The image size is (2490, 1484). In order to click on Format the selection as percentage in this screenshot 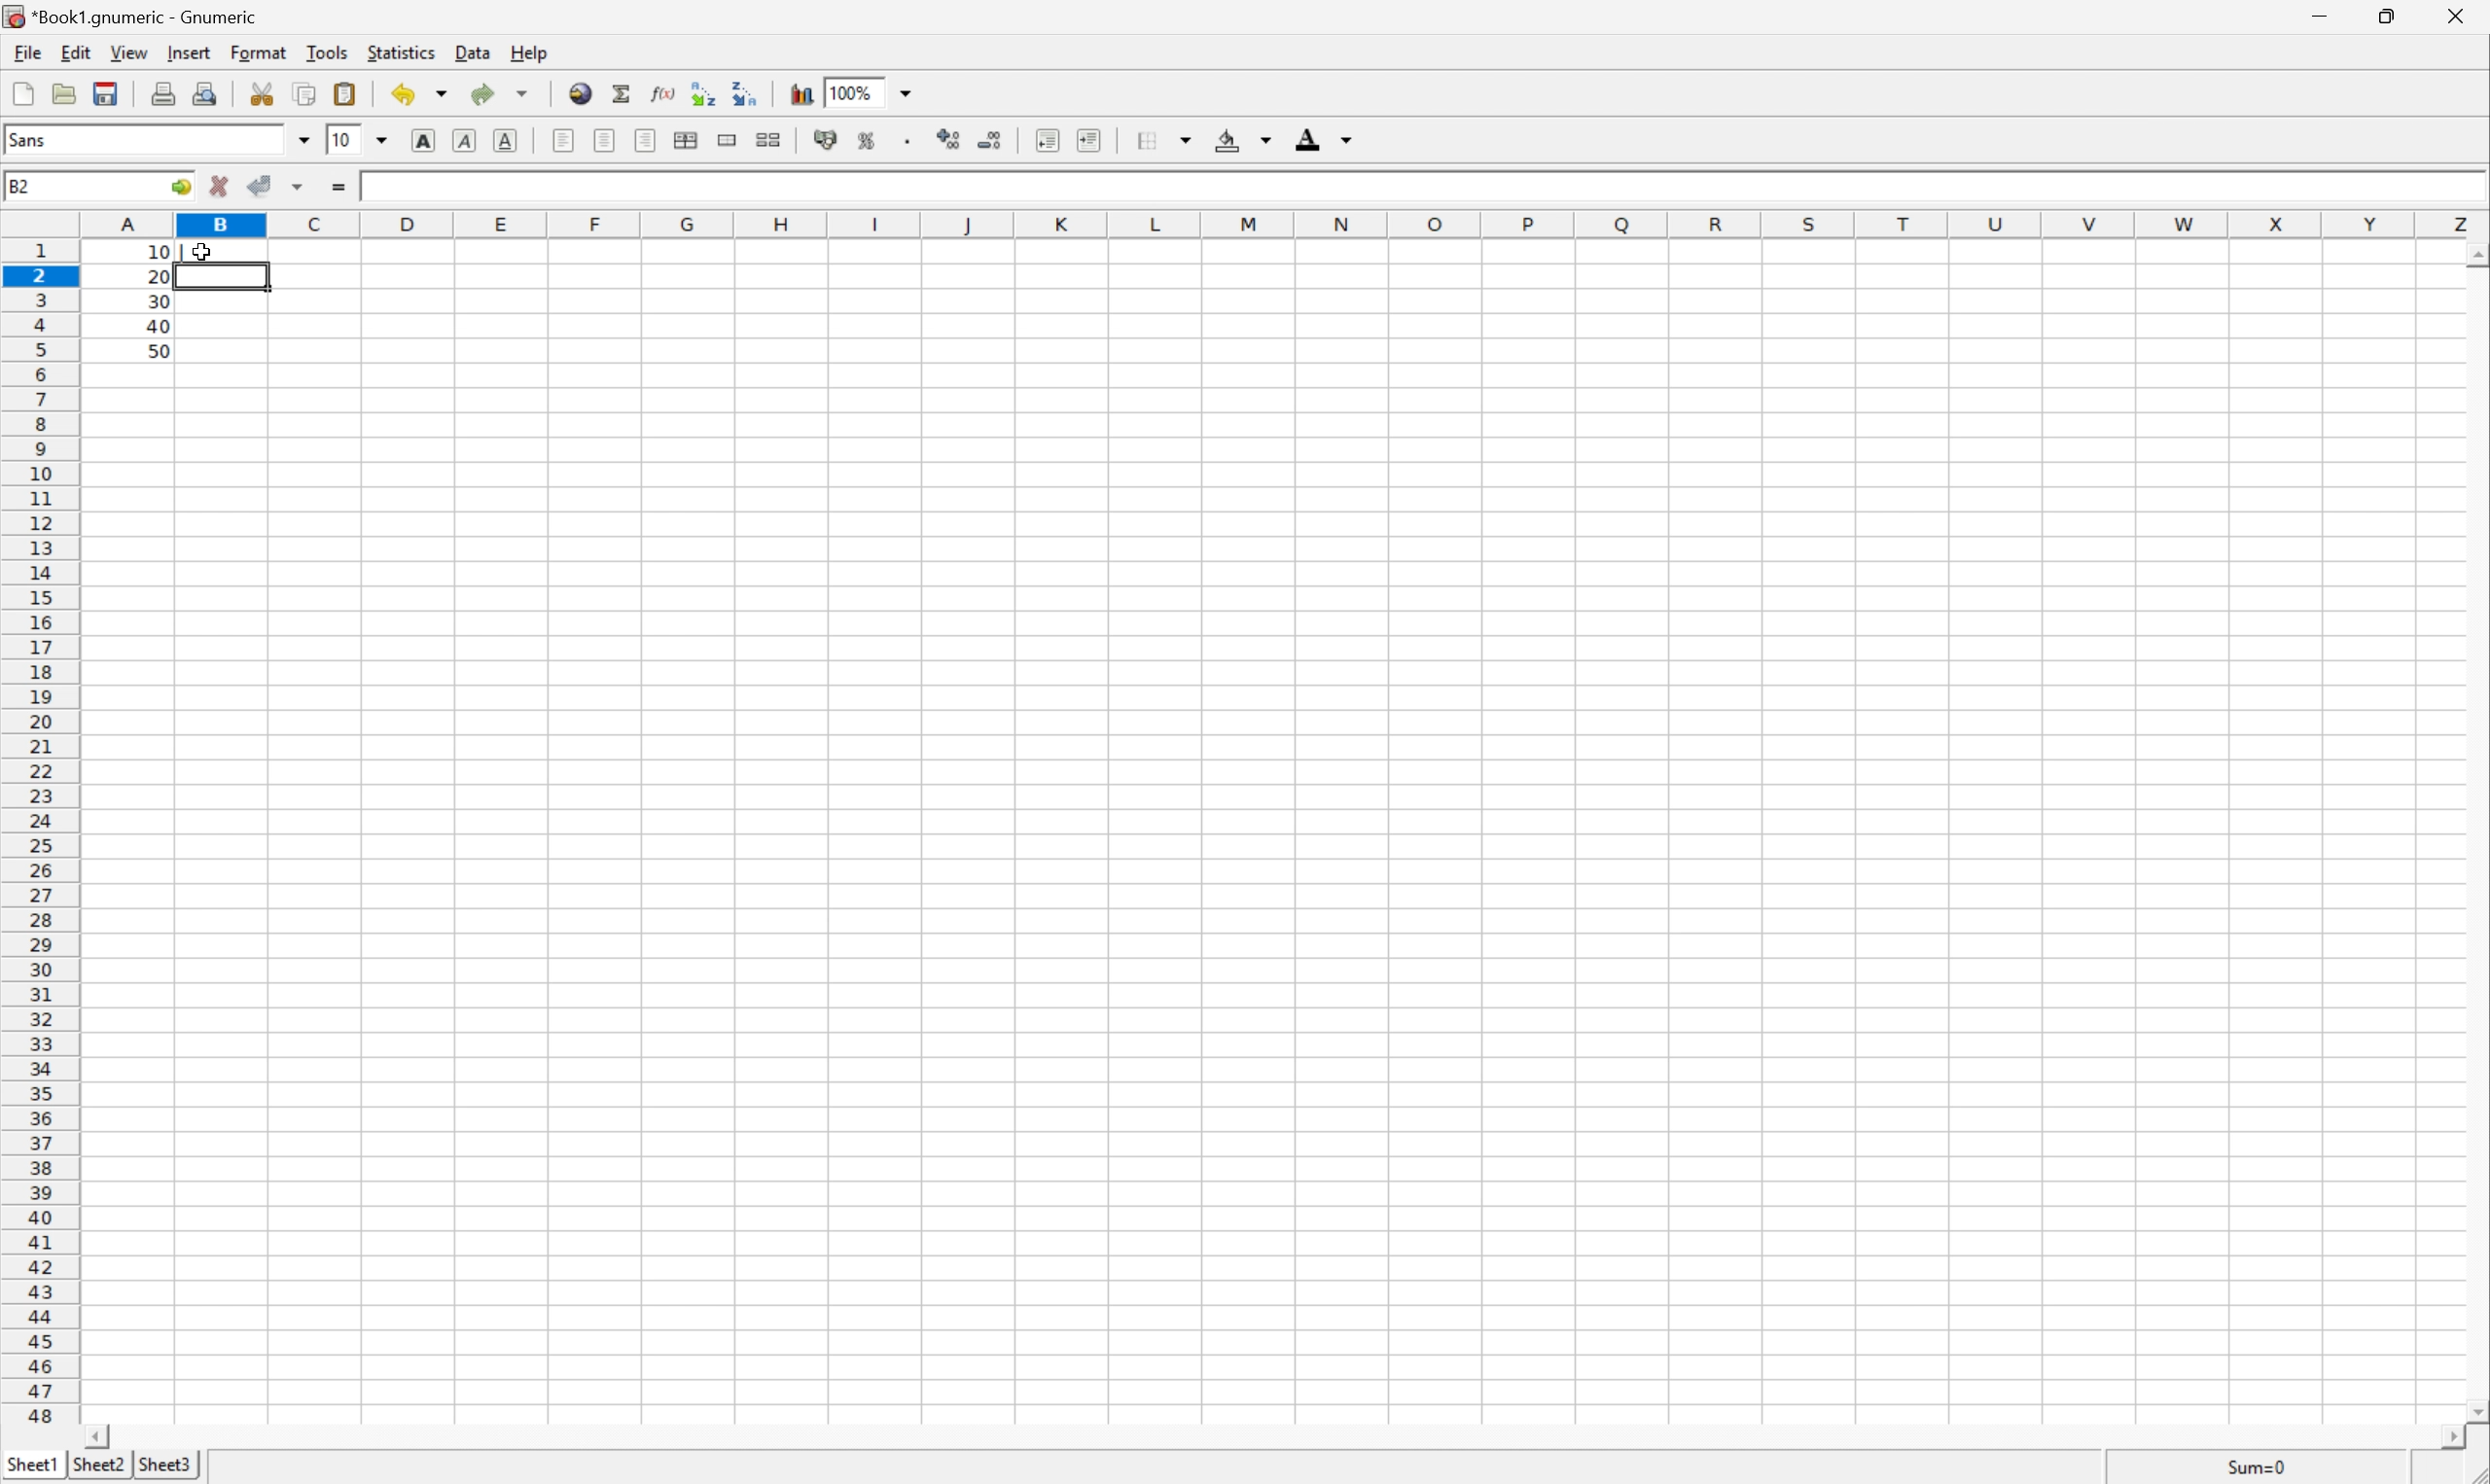, I will do `click(862, 140)`.